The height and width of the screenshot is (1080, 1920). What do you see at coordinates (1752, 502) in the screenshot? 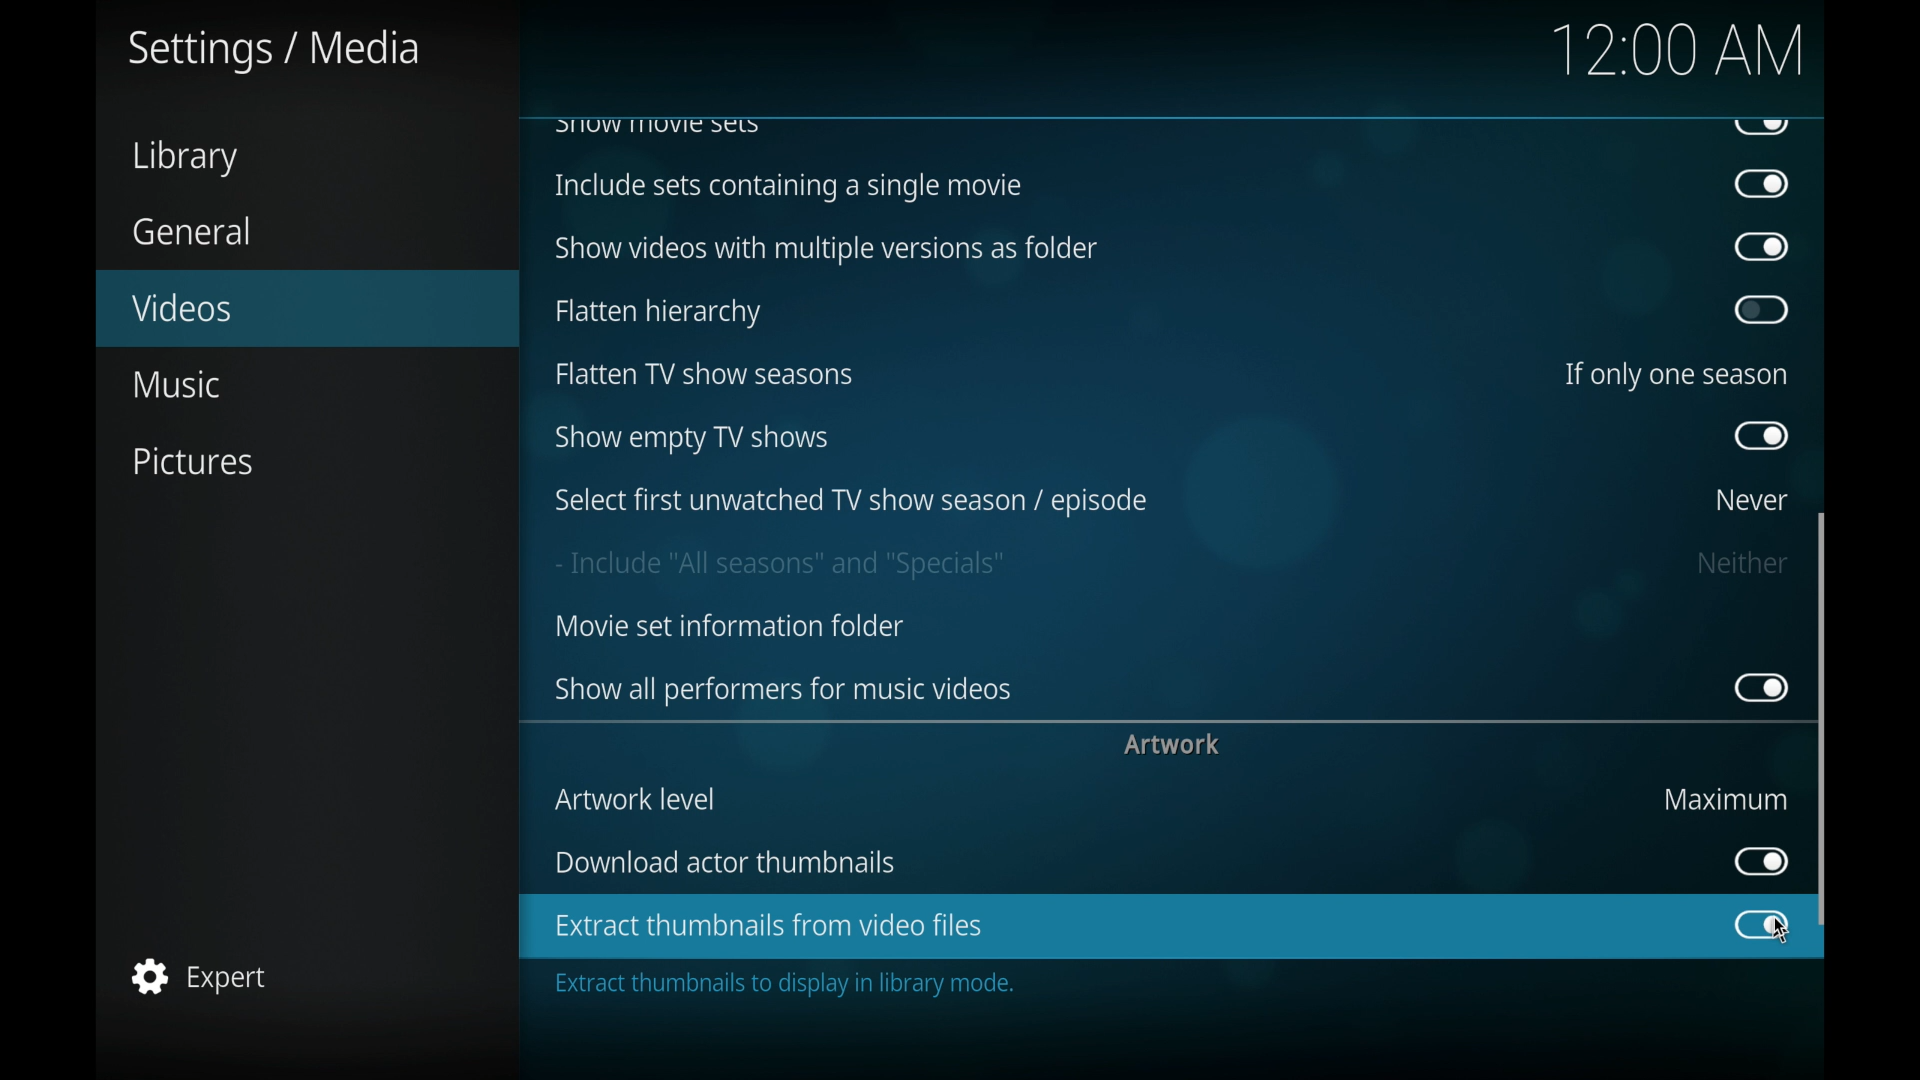
I see `never` at bounding box center [1752, 502].